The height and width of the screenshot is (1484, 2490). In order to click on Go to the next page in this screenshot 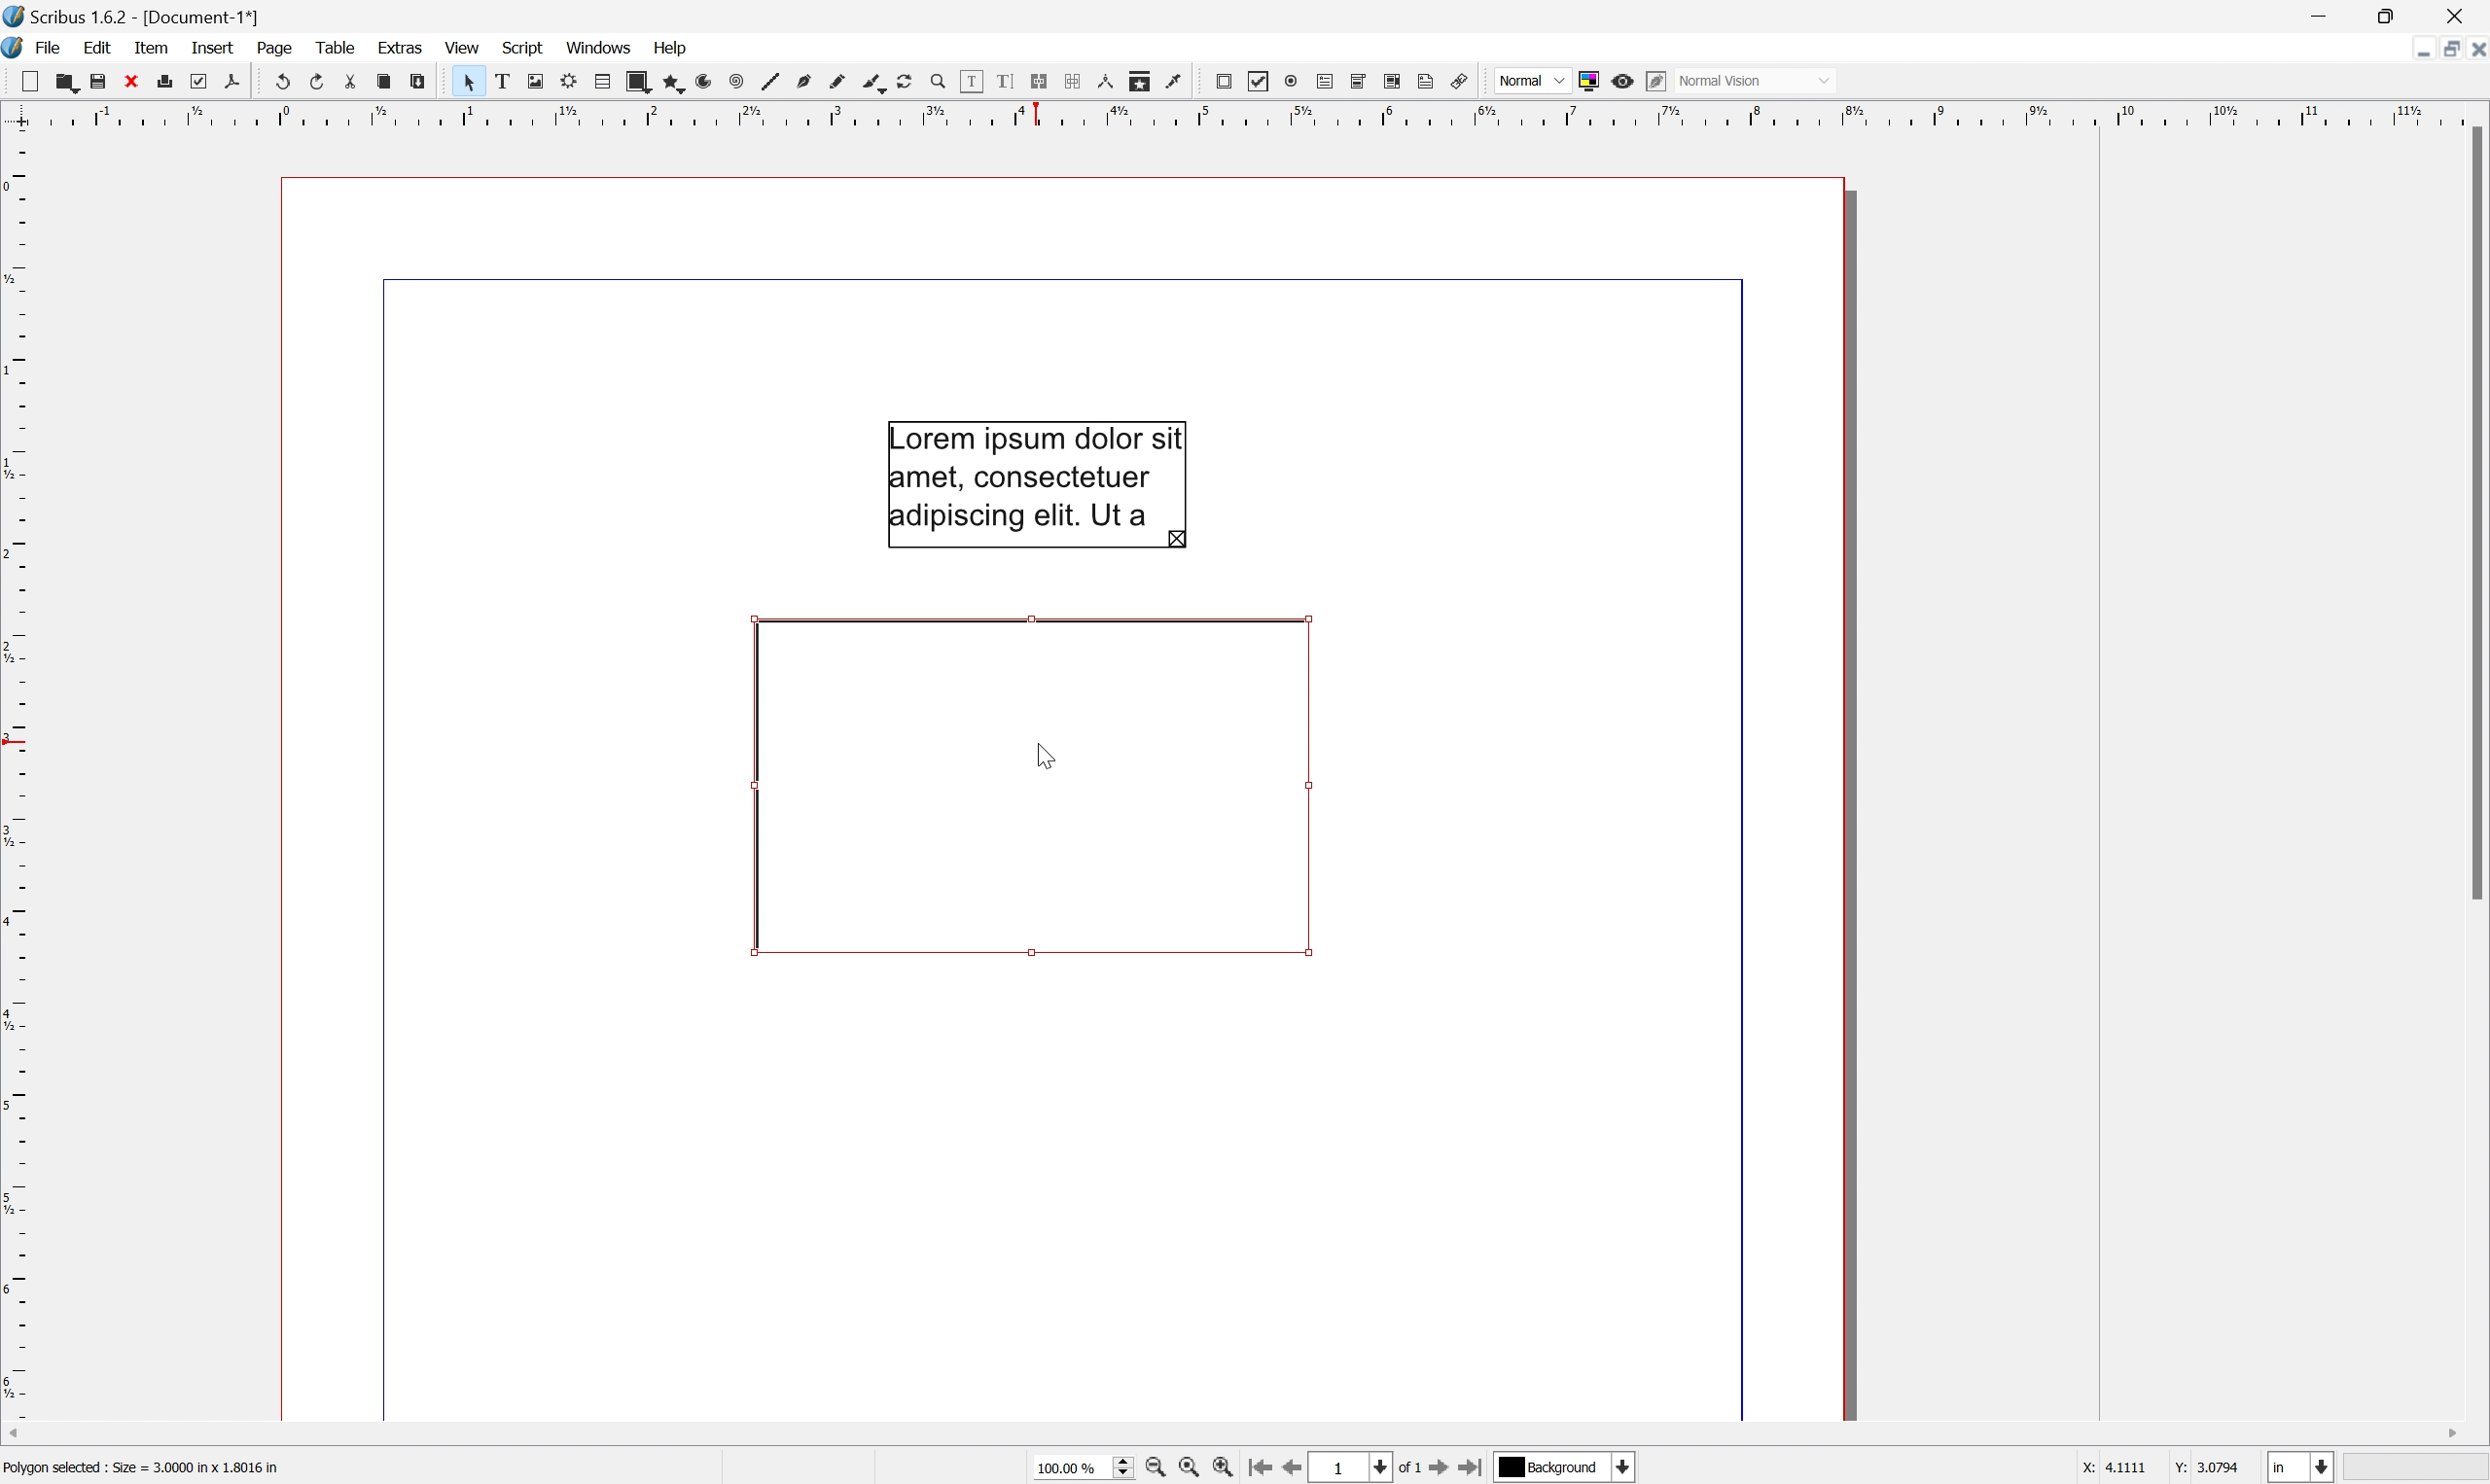, I will do `click(1439, 1467)`.